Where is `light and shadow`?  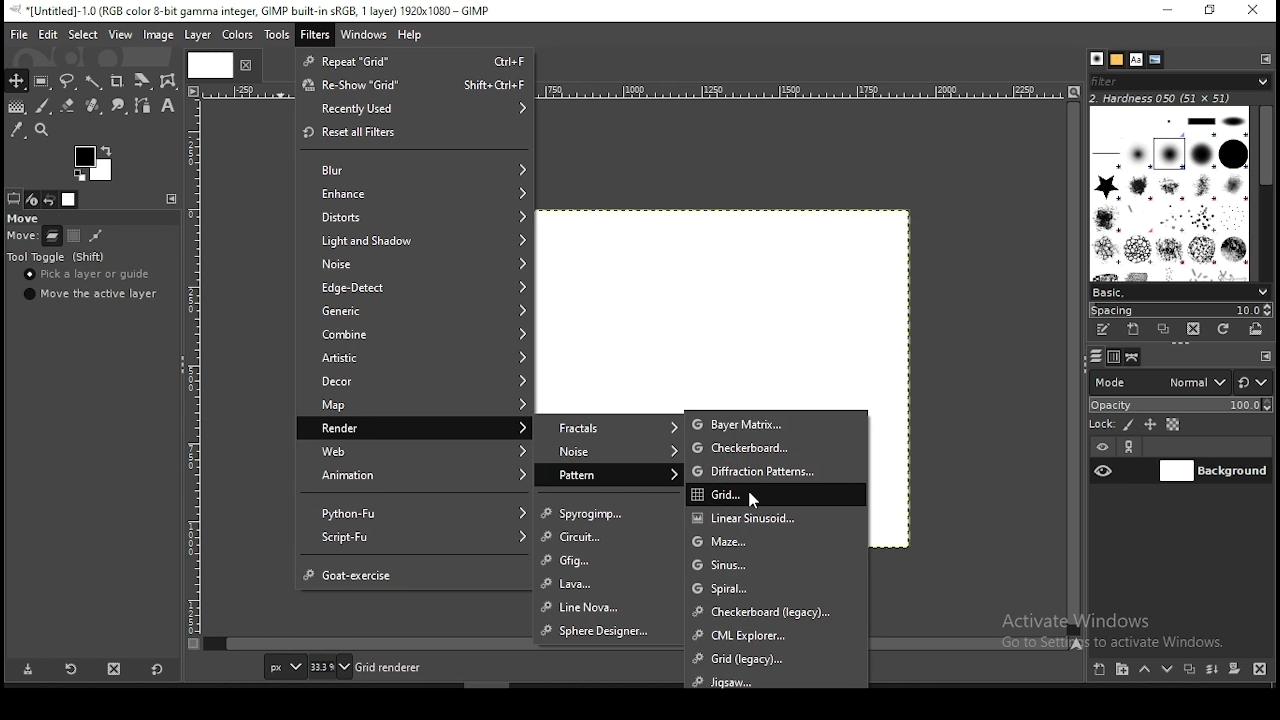
light and shadow is located at coordinates (415, 239).